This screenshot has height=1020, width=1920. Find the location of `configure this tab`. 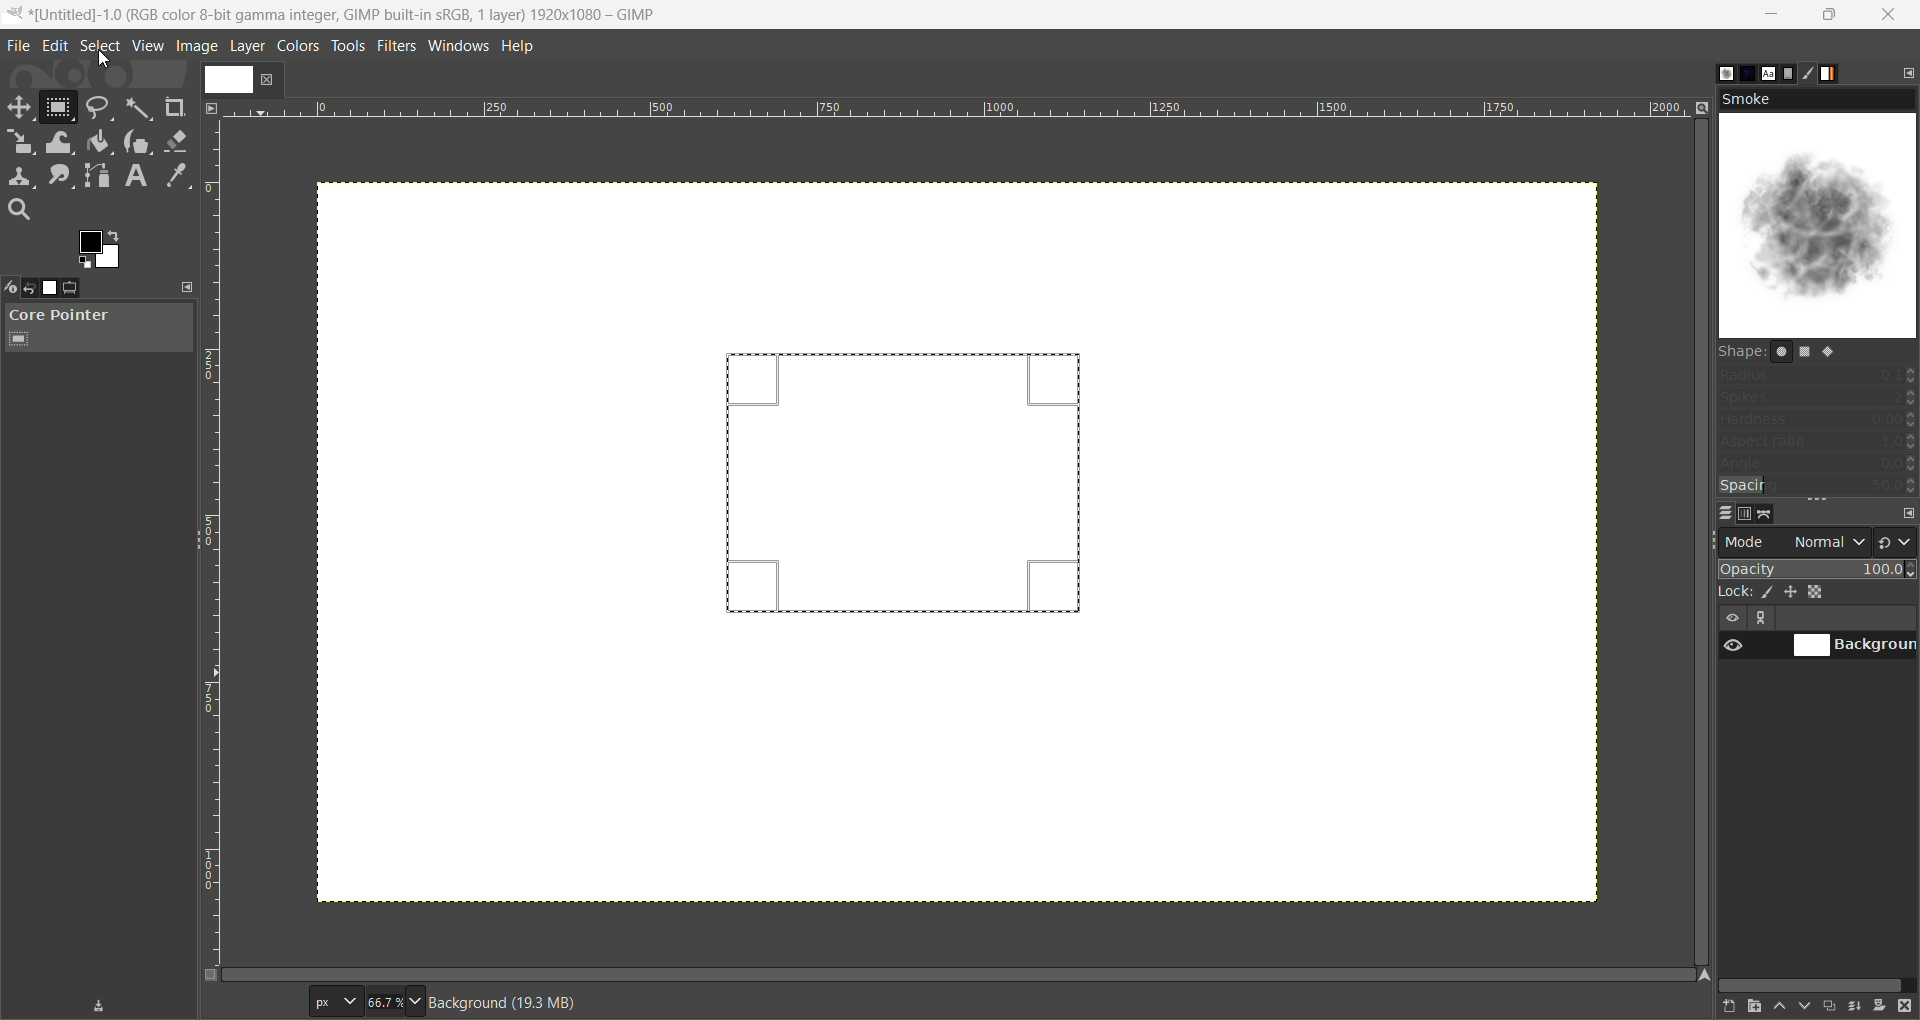

configure this tab is located at coordinates (1906, 73).